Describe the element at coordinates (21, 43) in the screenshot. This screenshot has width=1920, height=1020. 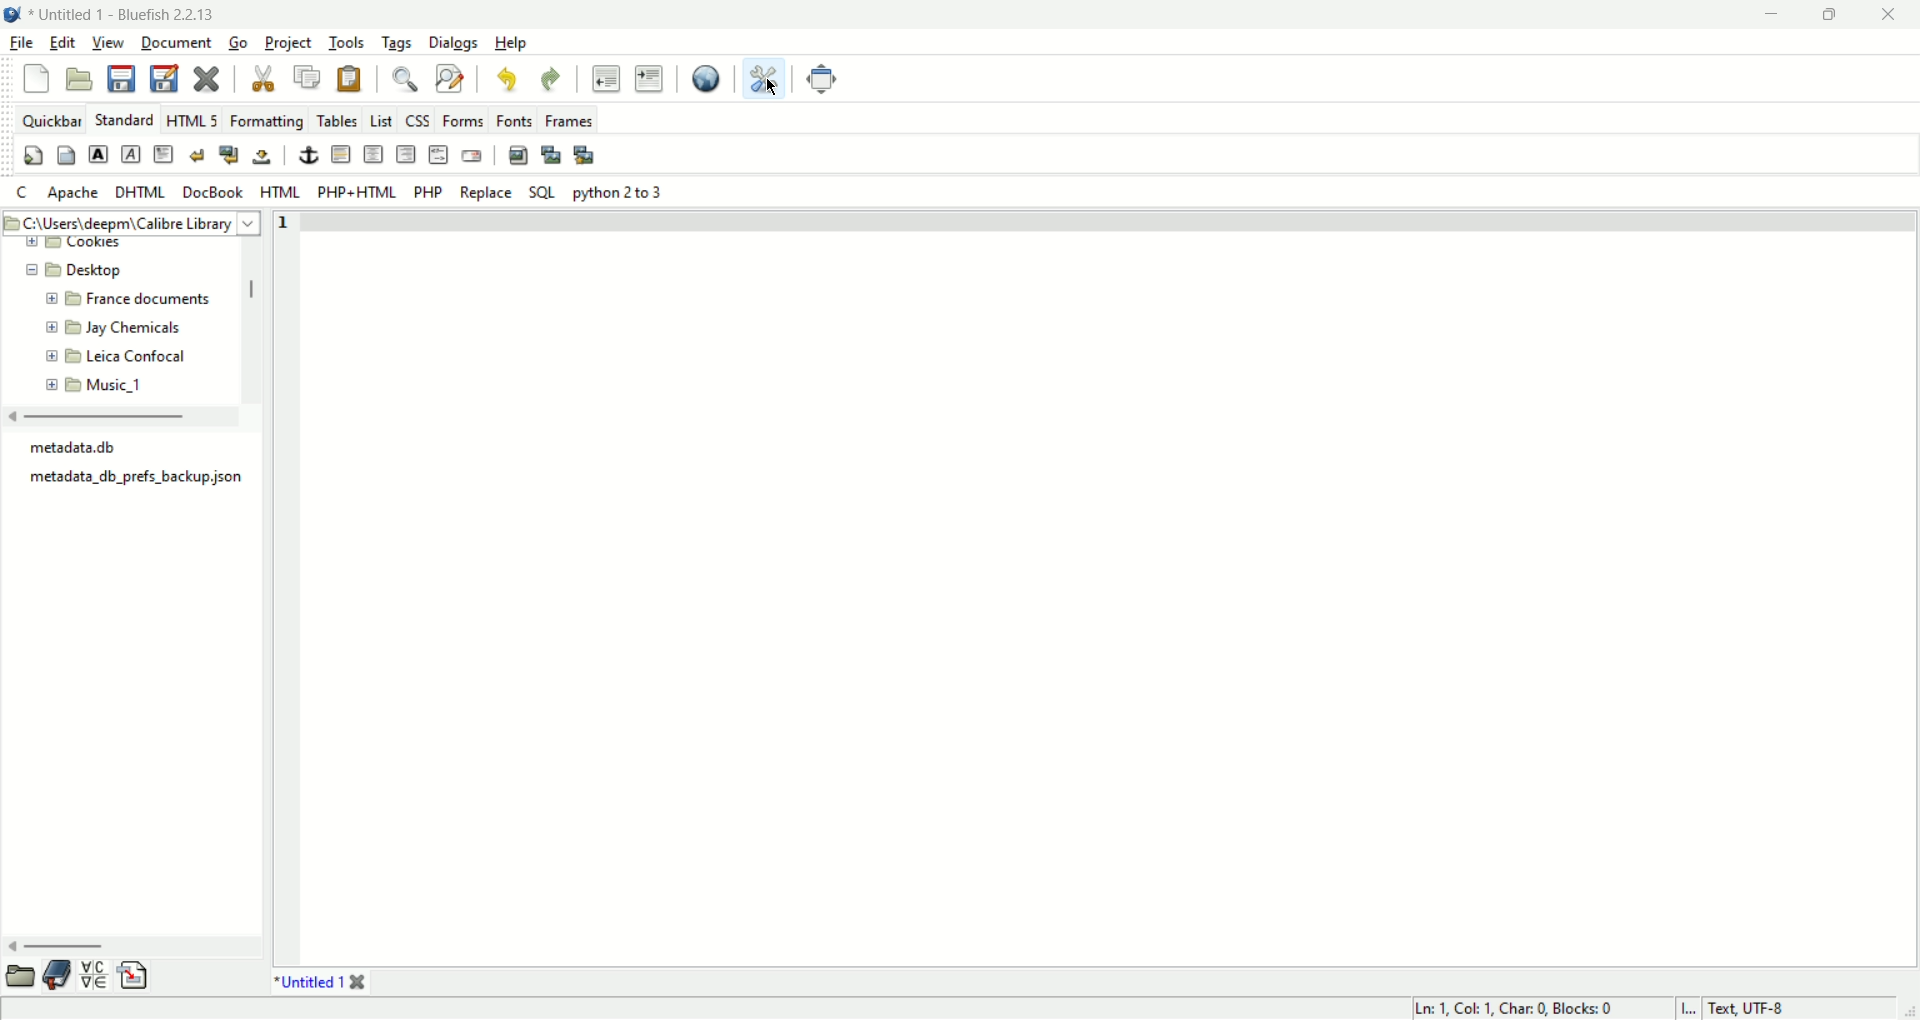
I see `file` at that location.